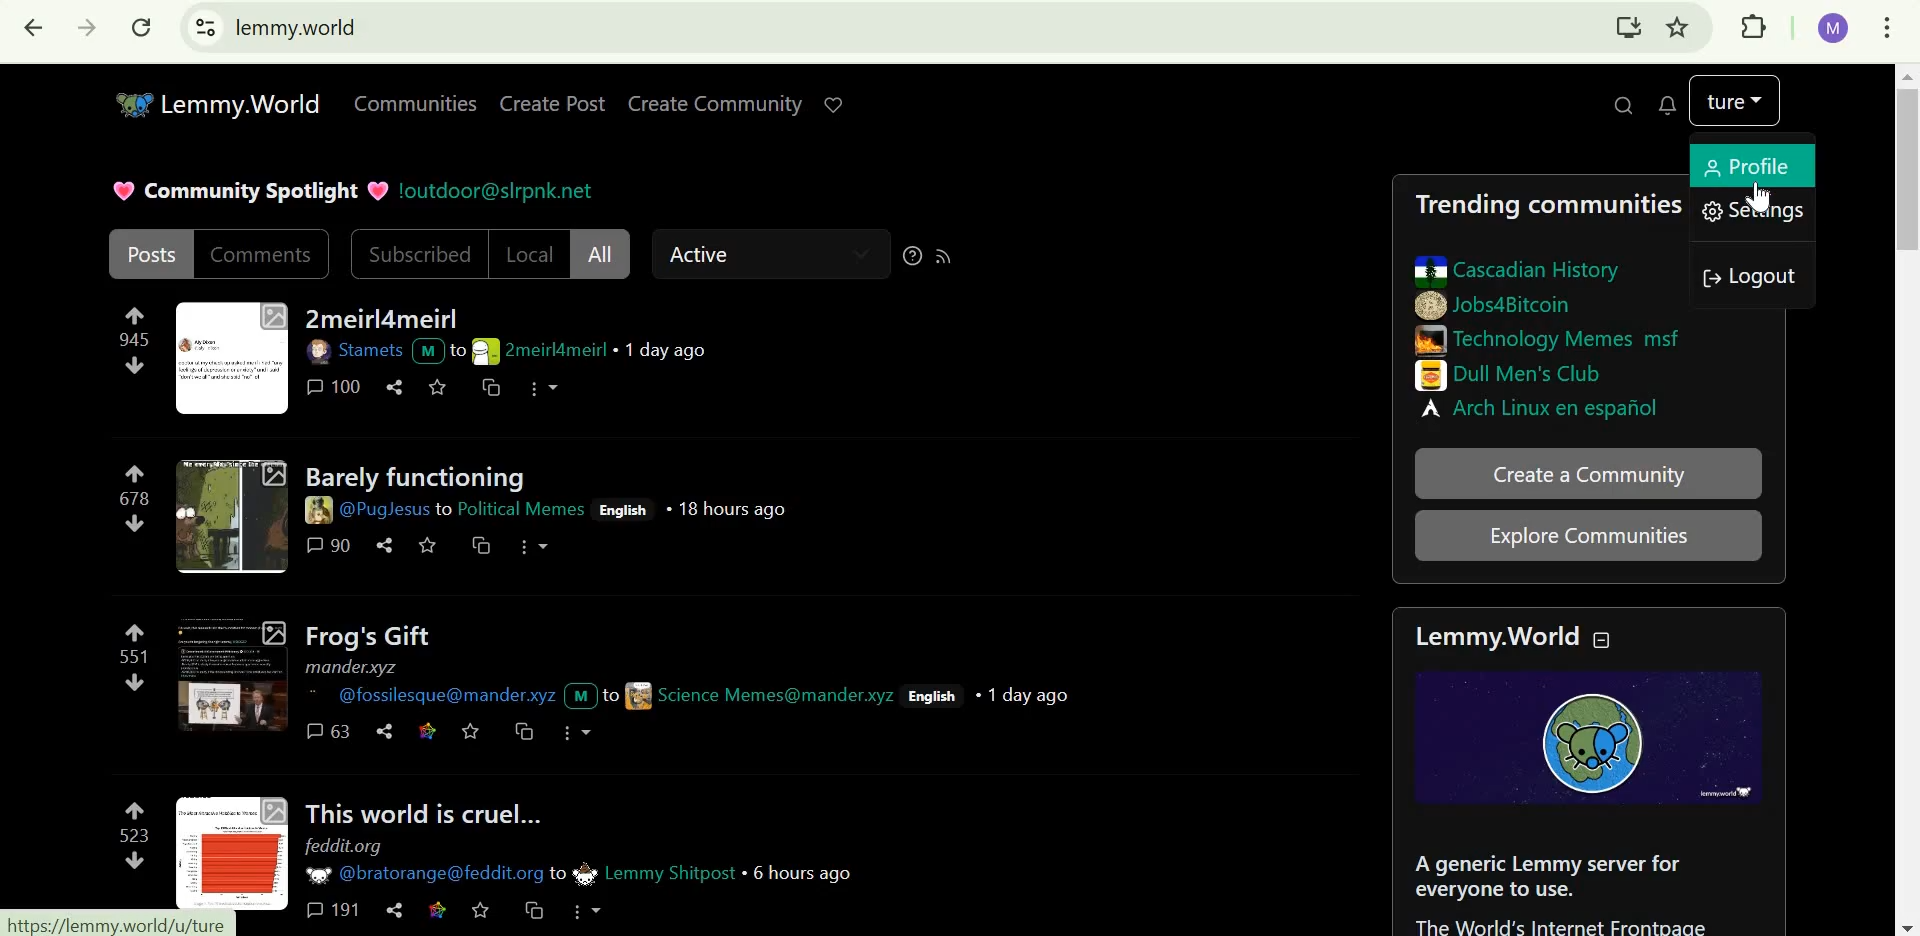 The image size is (1920, 936). What do you see at coordinates (912, 255) in the screenshot?
I see `sorting help` at bounding box center [912, 255].